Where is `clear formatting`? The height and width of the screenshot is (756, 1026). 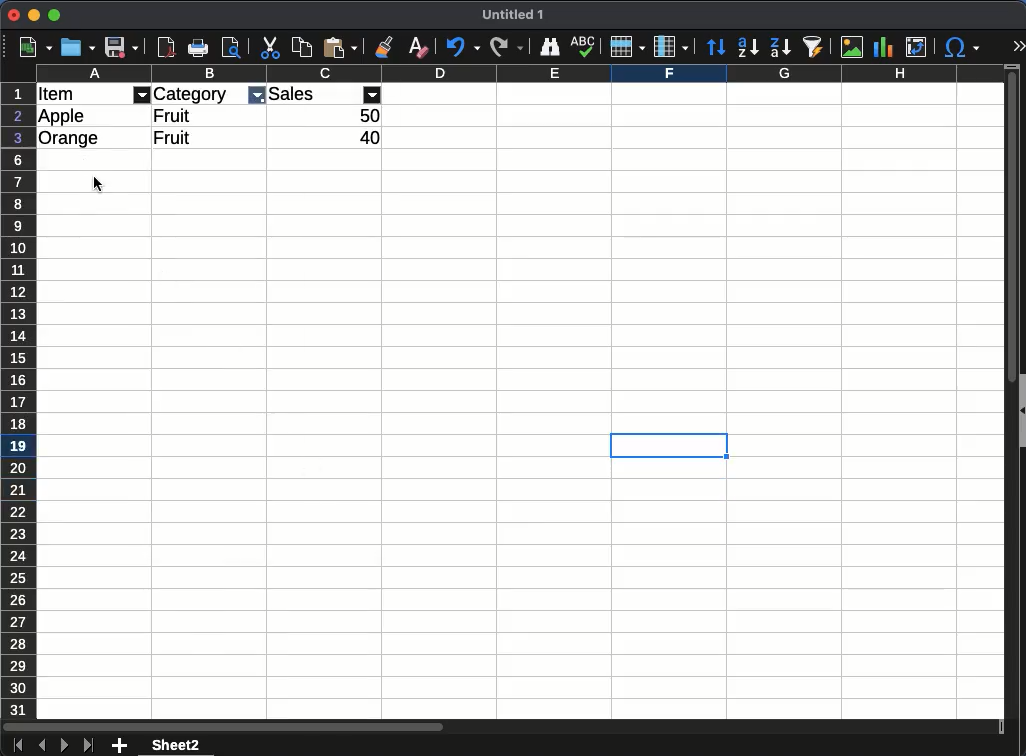 clear formatting is located at coordinates (415, 47).